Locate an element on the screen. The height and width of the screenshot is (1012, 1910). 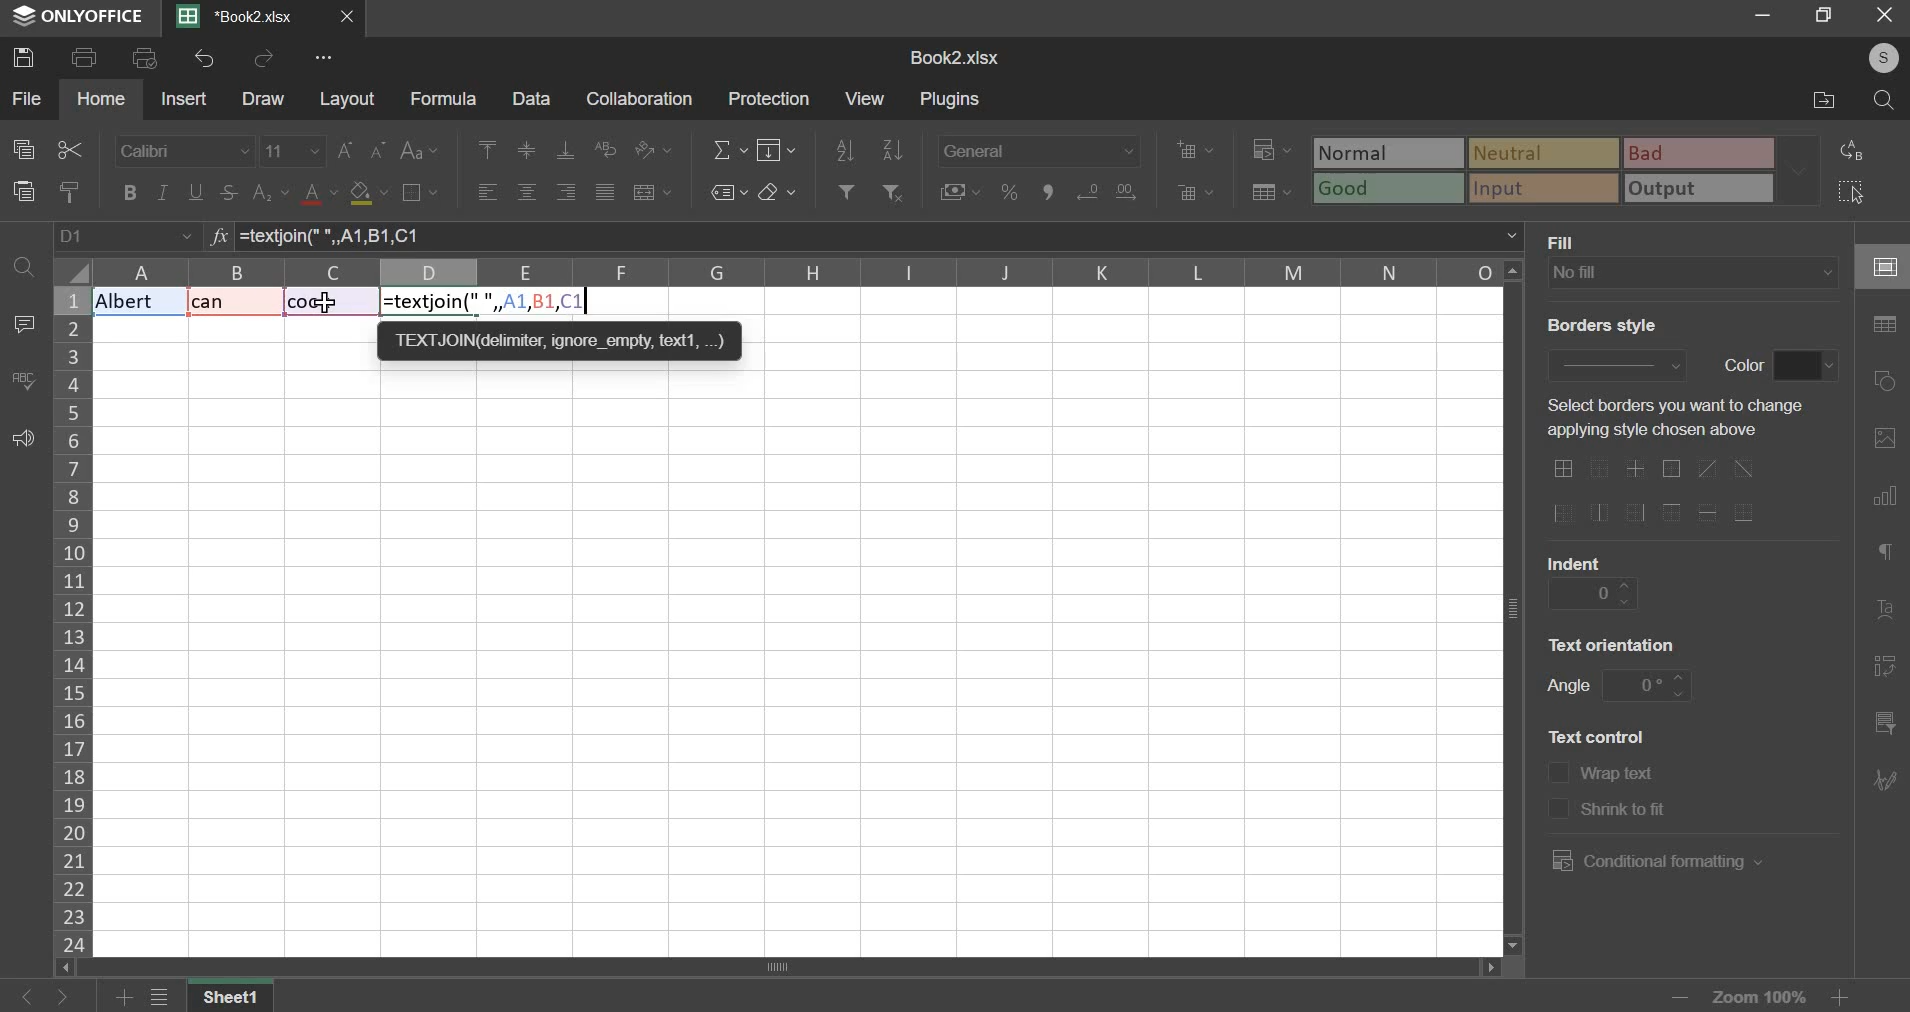
text is located at coordinates (1621, 776).